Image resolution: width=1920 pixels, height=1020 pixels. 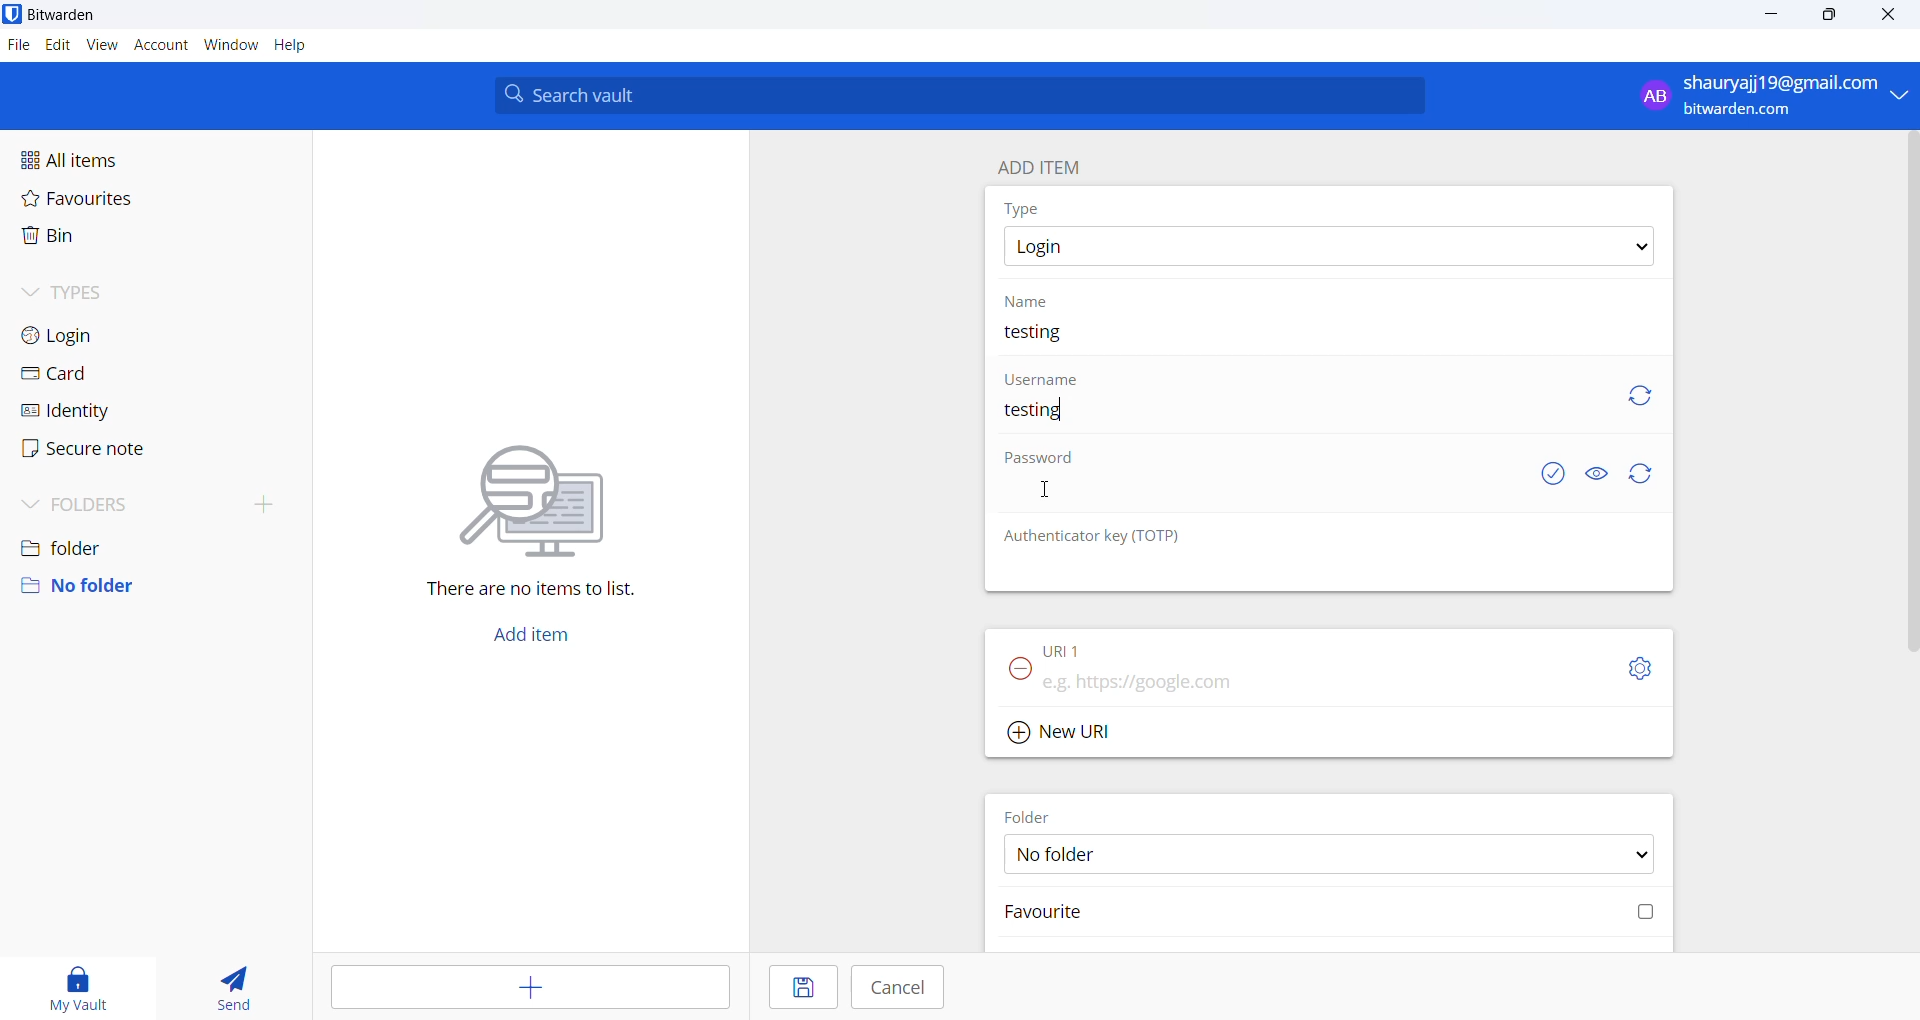 I want to click on maximize, so click(x=1832, y=16).